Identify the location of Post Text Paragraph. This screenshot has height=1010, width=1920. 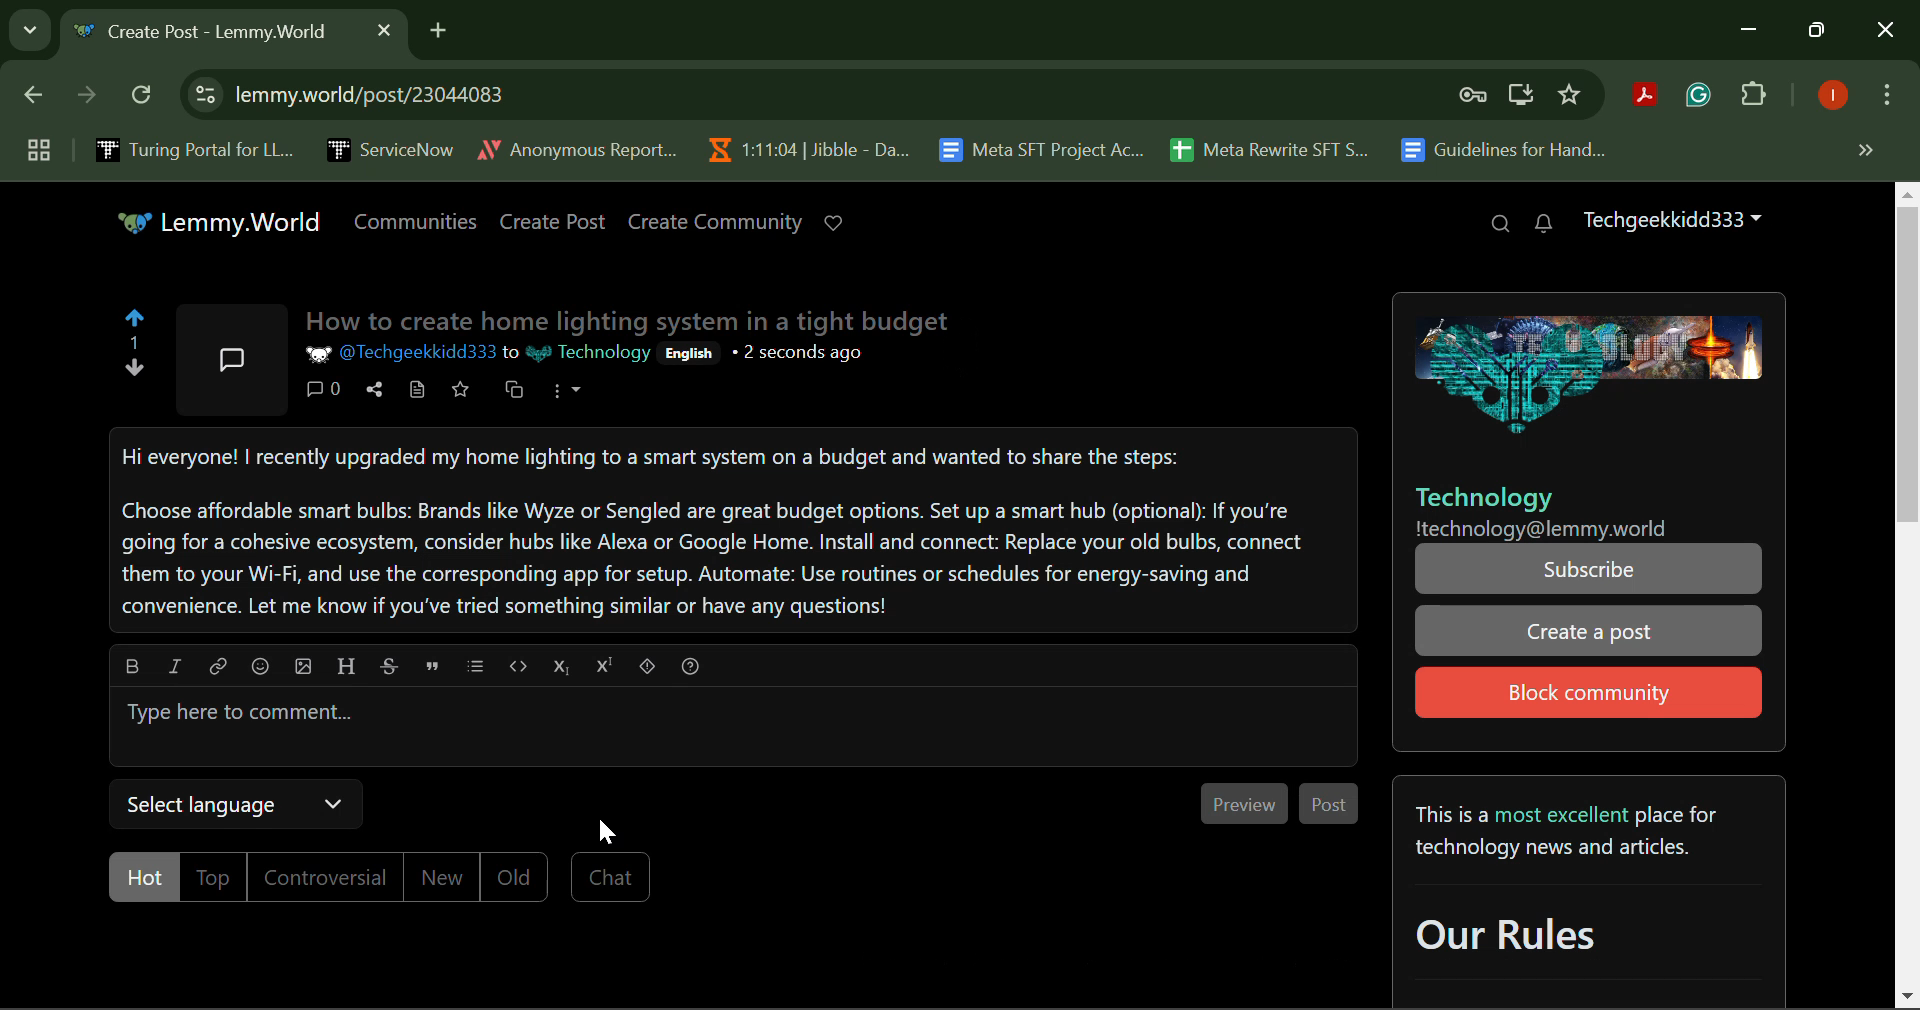
(736, 532).